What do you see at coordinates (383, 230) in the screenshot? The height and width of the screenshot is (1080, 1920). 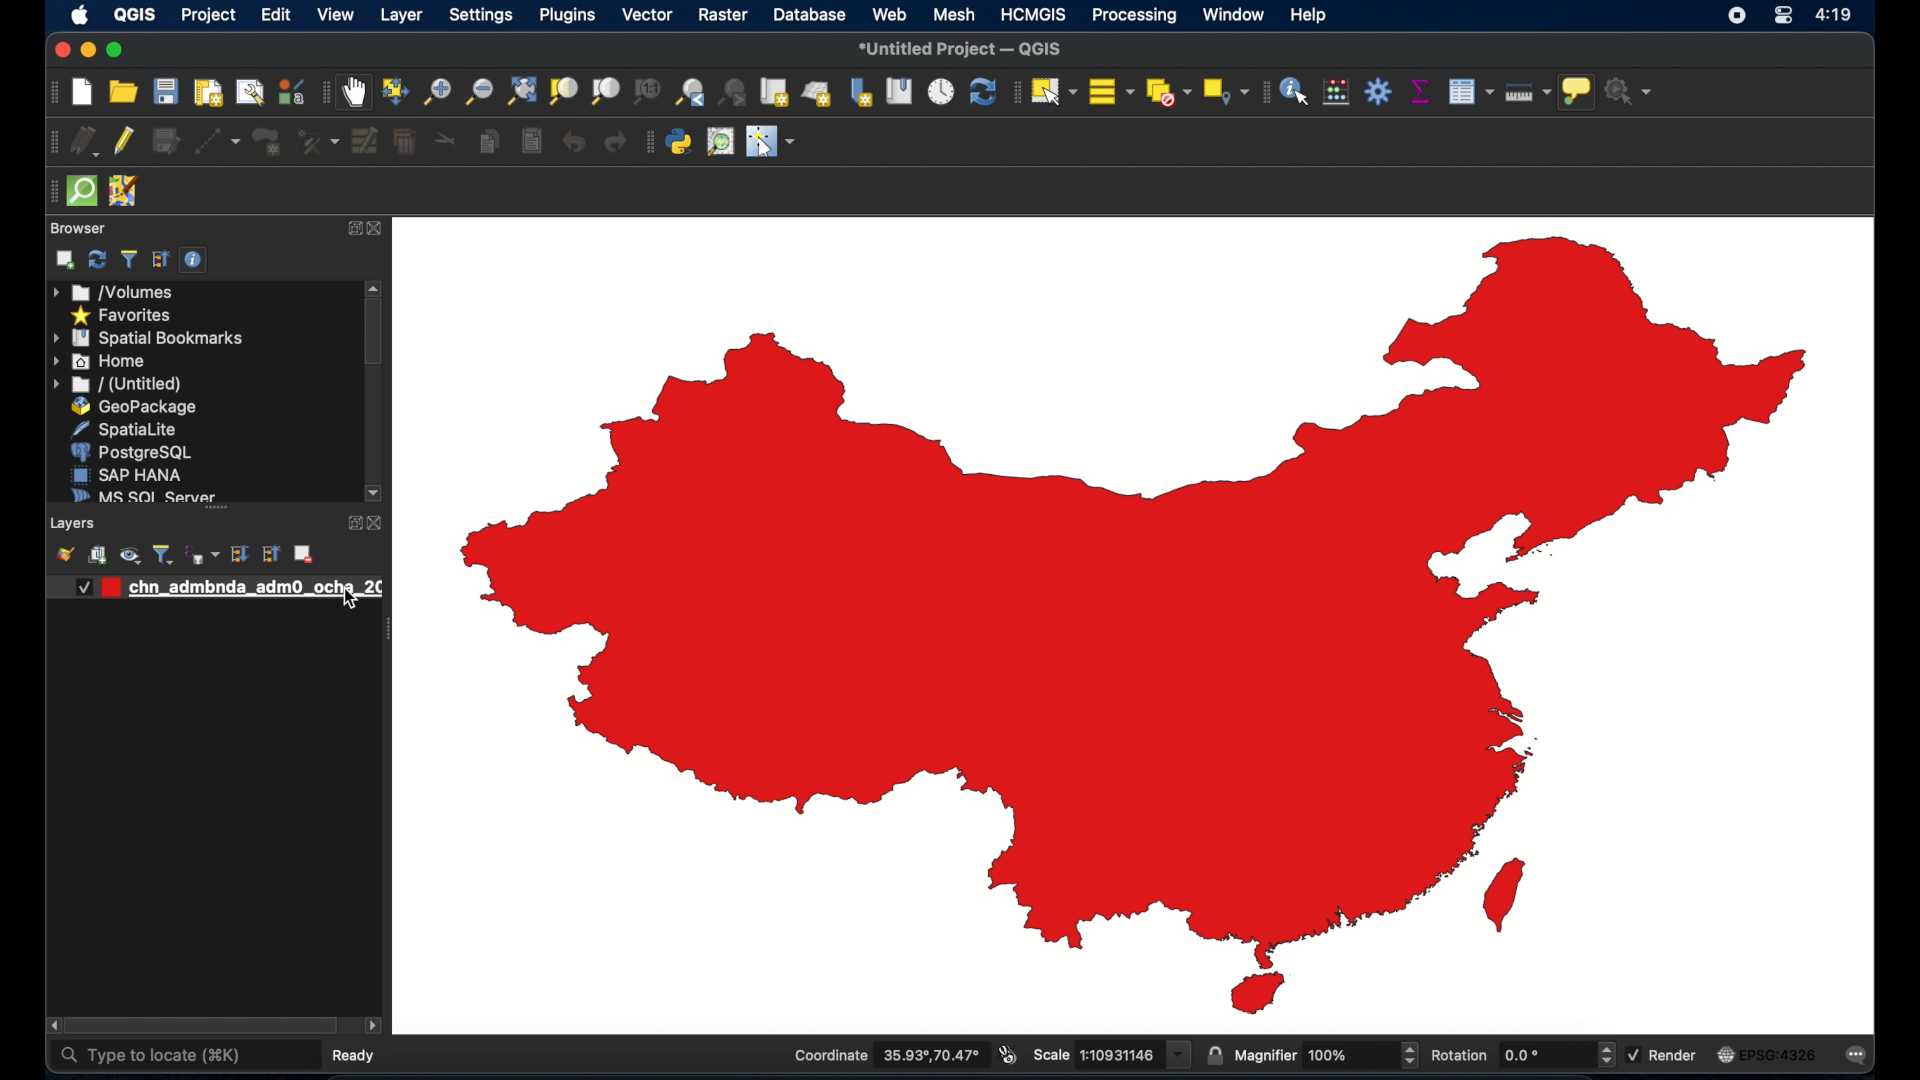 I see `close` at bounding box center [383, 230].